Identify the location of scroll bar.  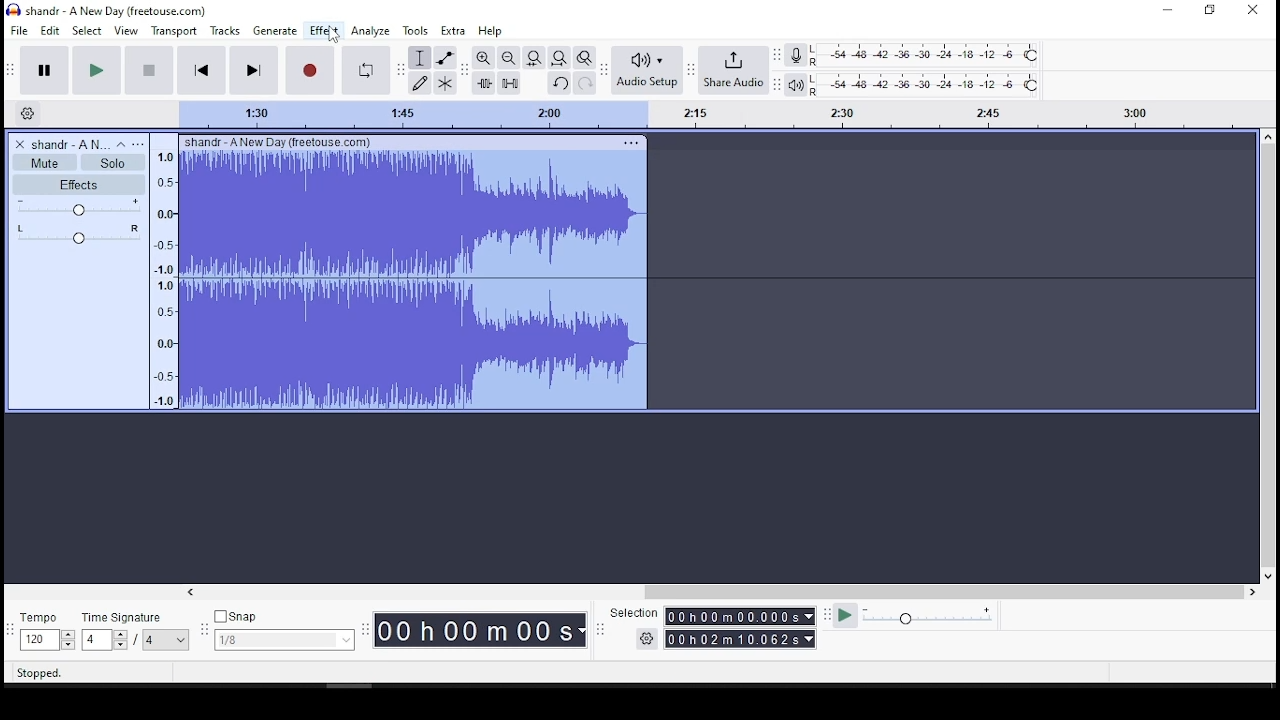
(1268, 356).